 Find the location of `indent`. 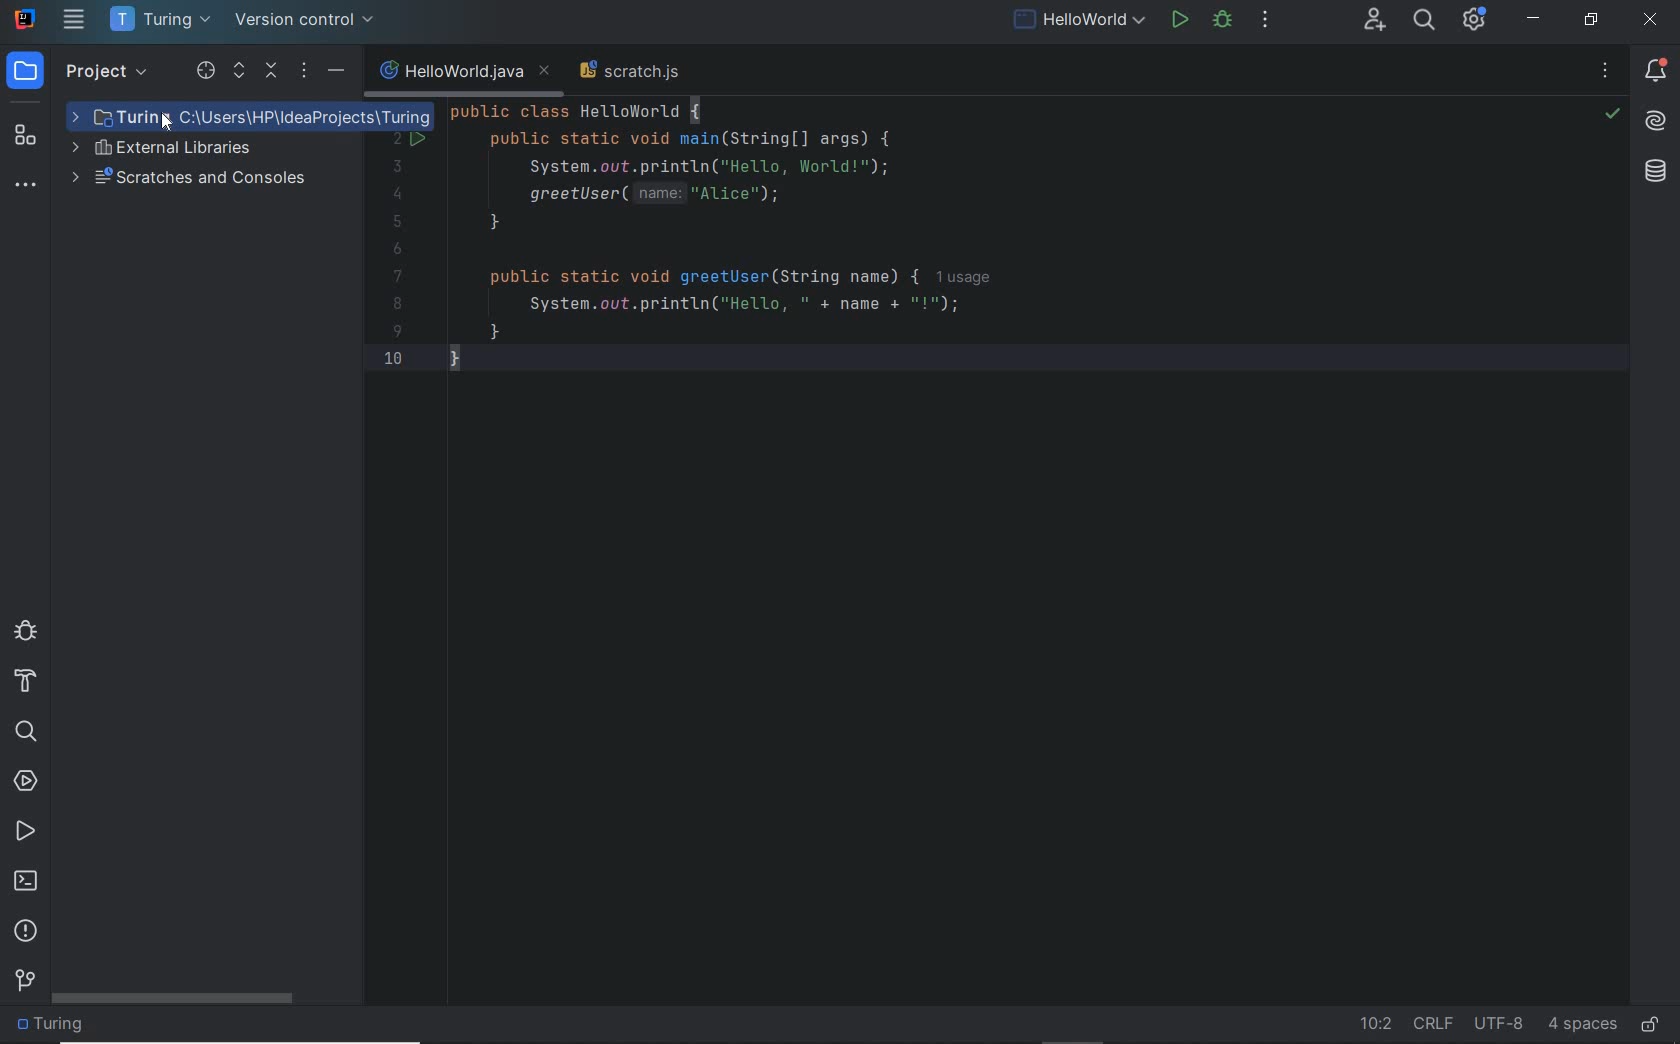

indent is located at coordinates (1580, 1026).